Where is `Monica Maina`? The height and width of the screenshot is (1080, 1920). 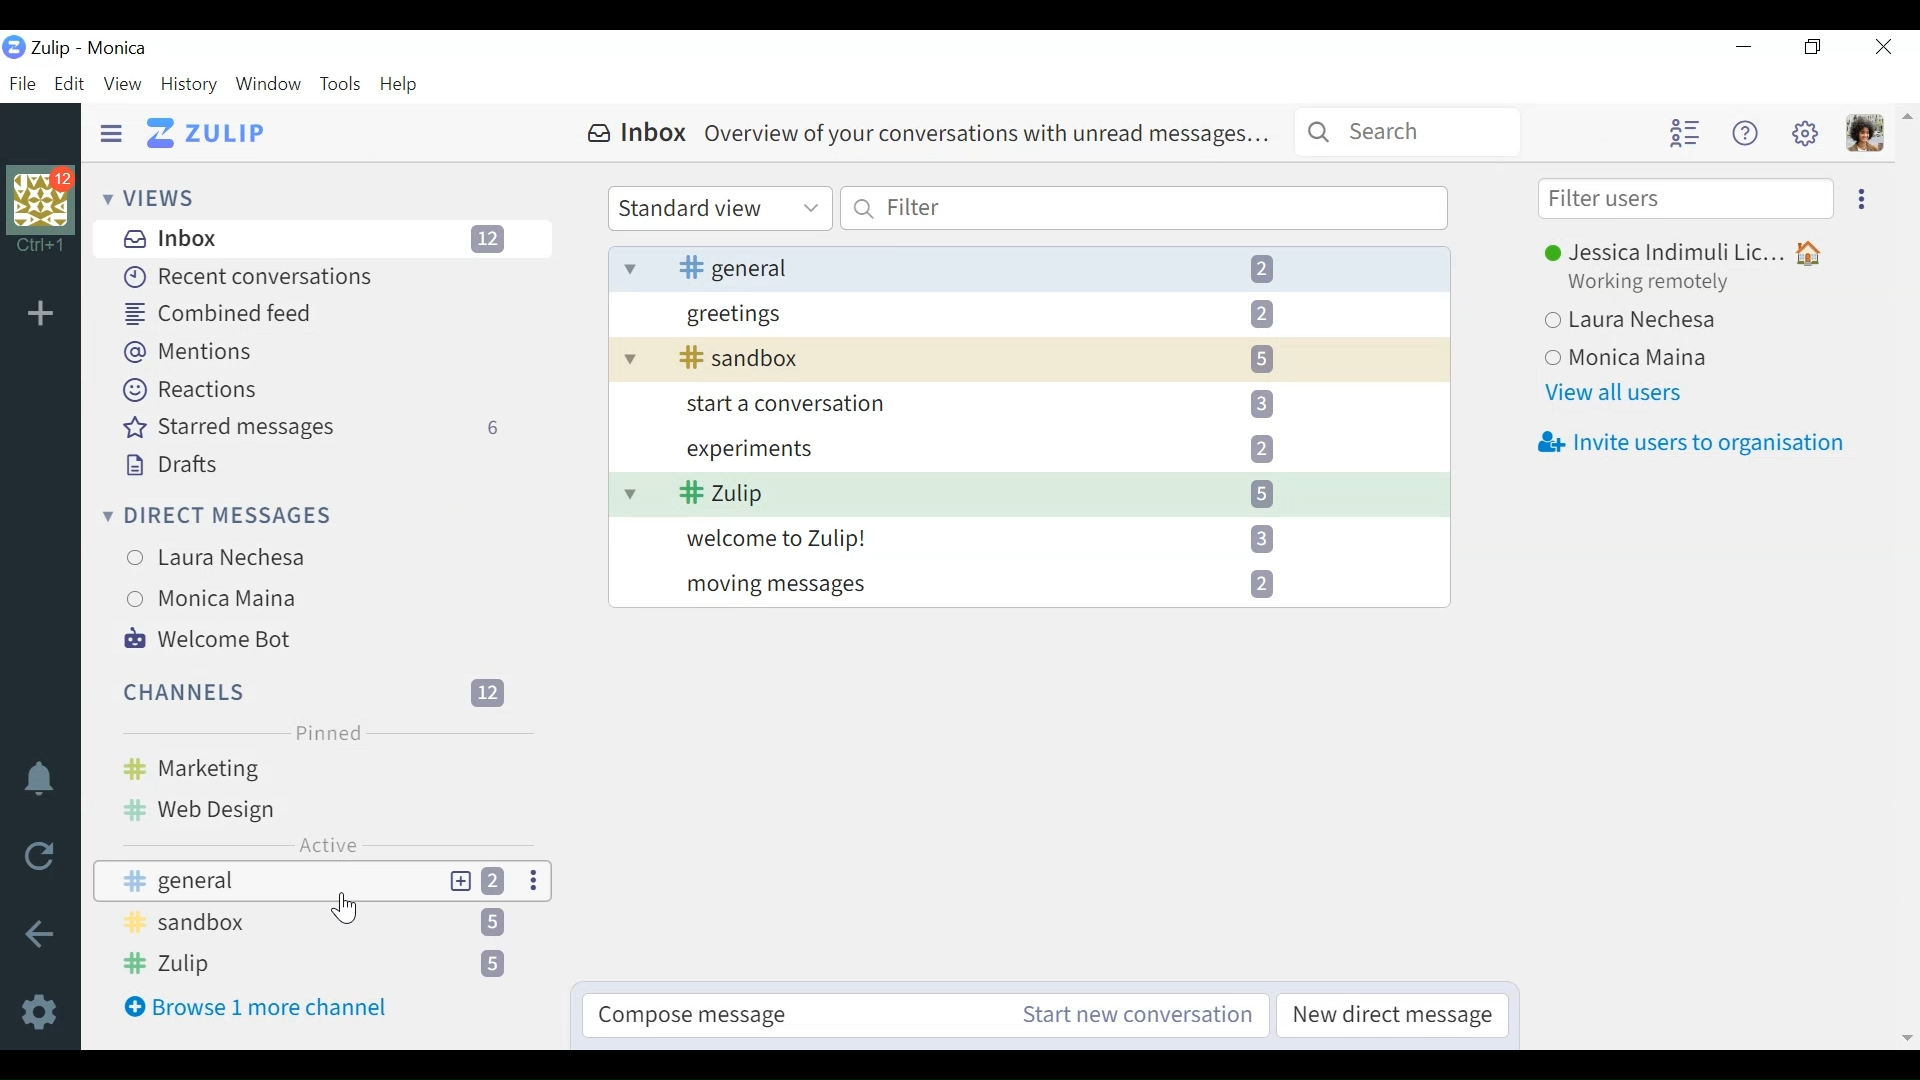
Monica Maina is located at coordinates (1689, 359).